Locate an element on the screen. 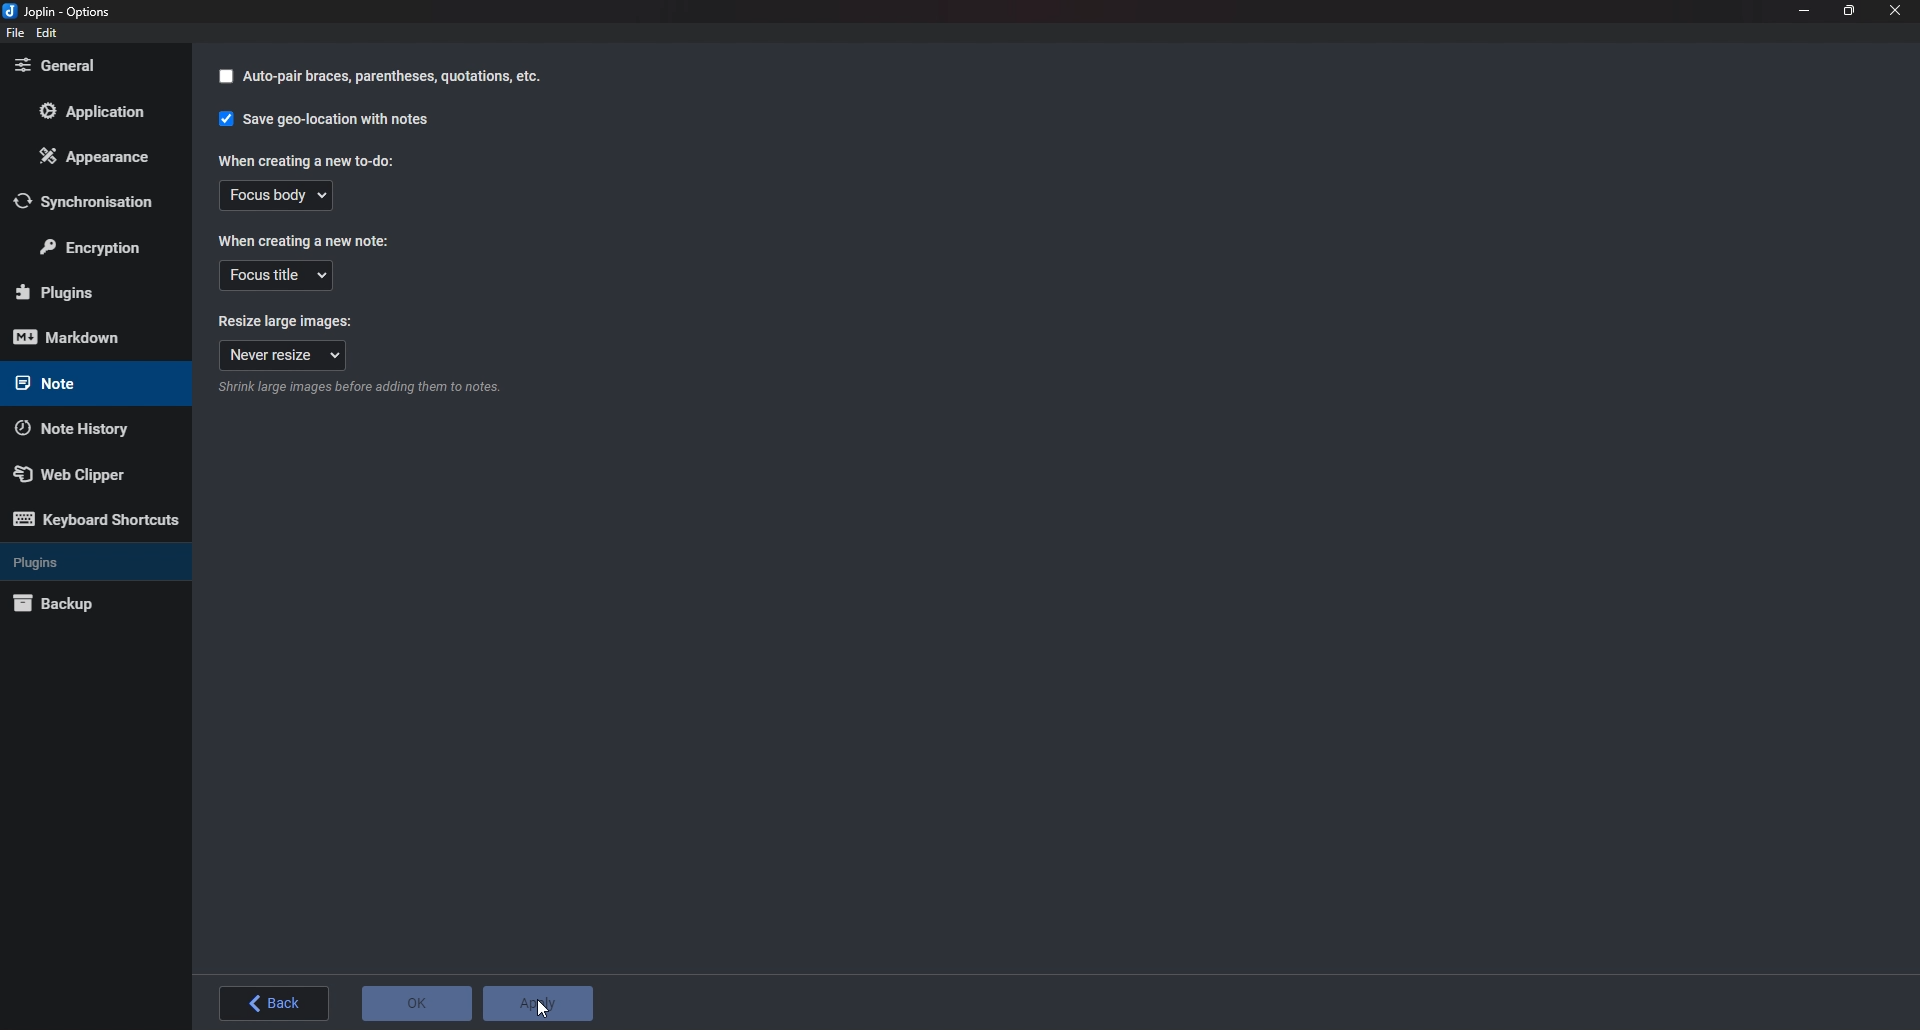  Resize large images is located at coordinates (290, 319).